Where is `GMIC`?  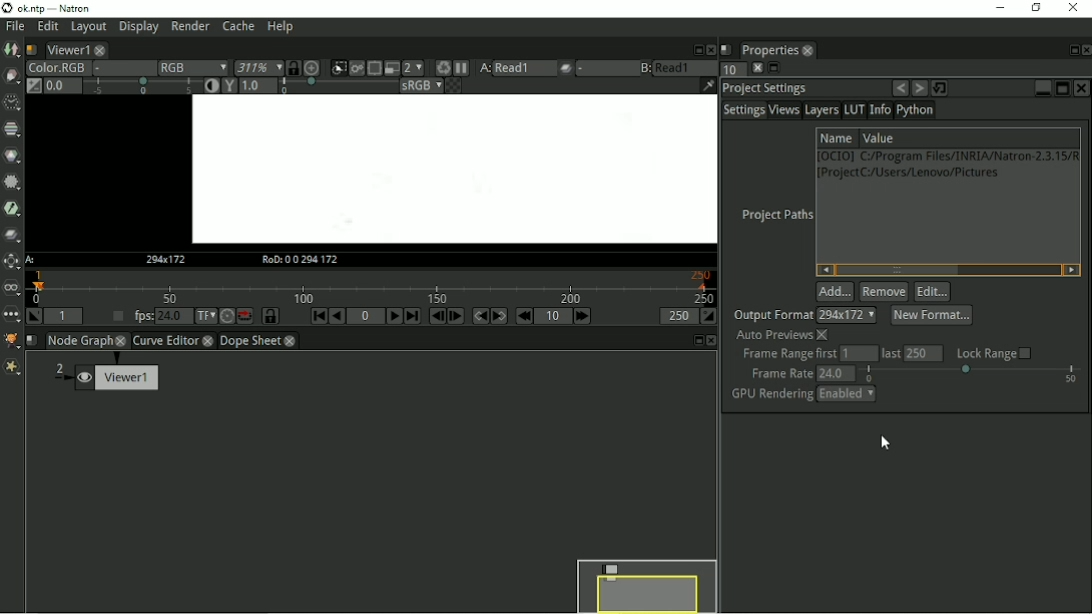 GMIC is located at coordinates (12, 342).